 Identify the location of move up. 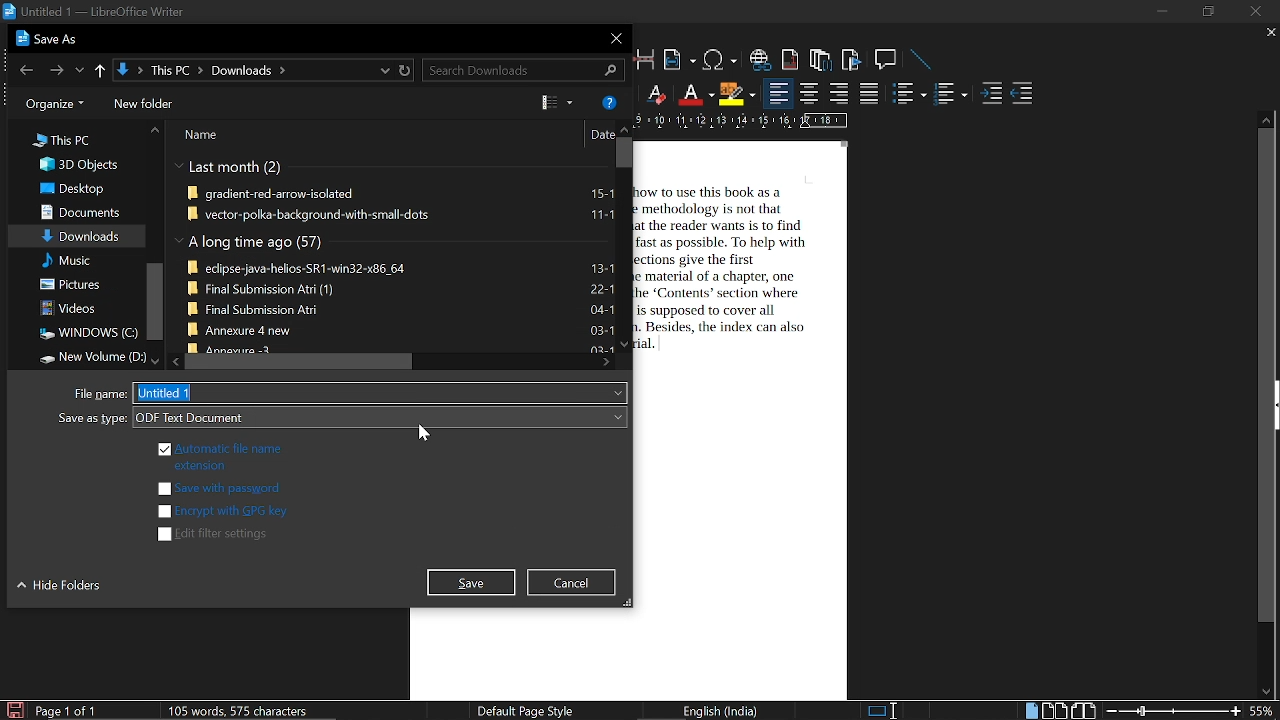
(1266, 119).